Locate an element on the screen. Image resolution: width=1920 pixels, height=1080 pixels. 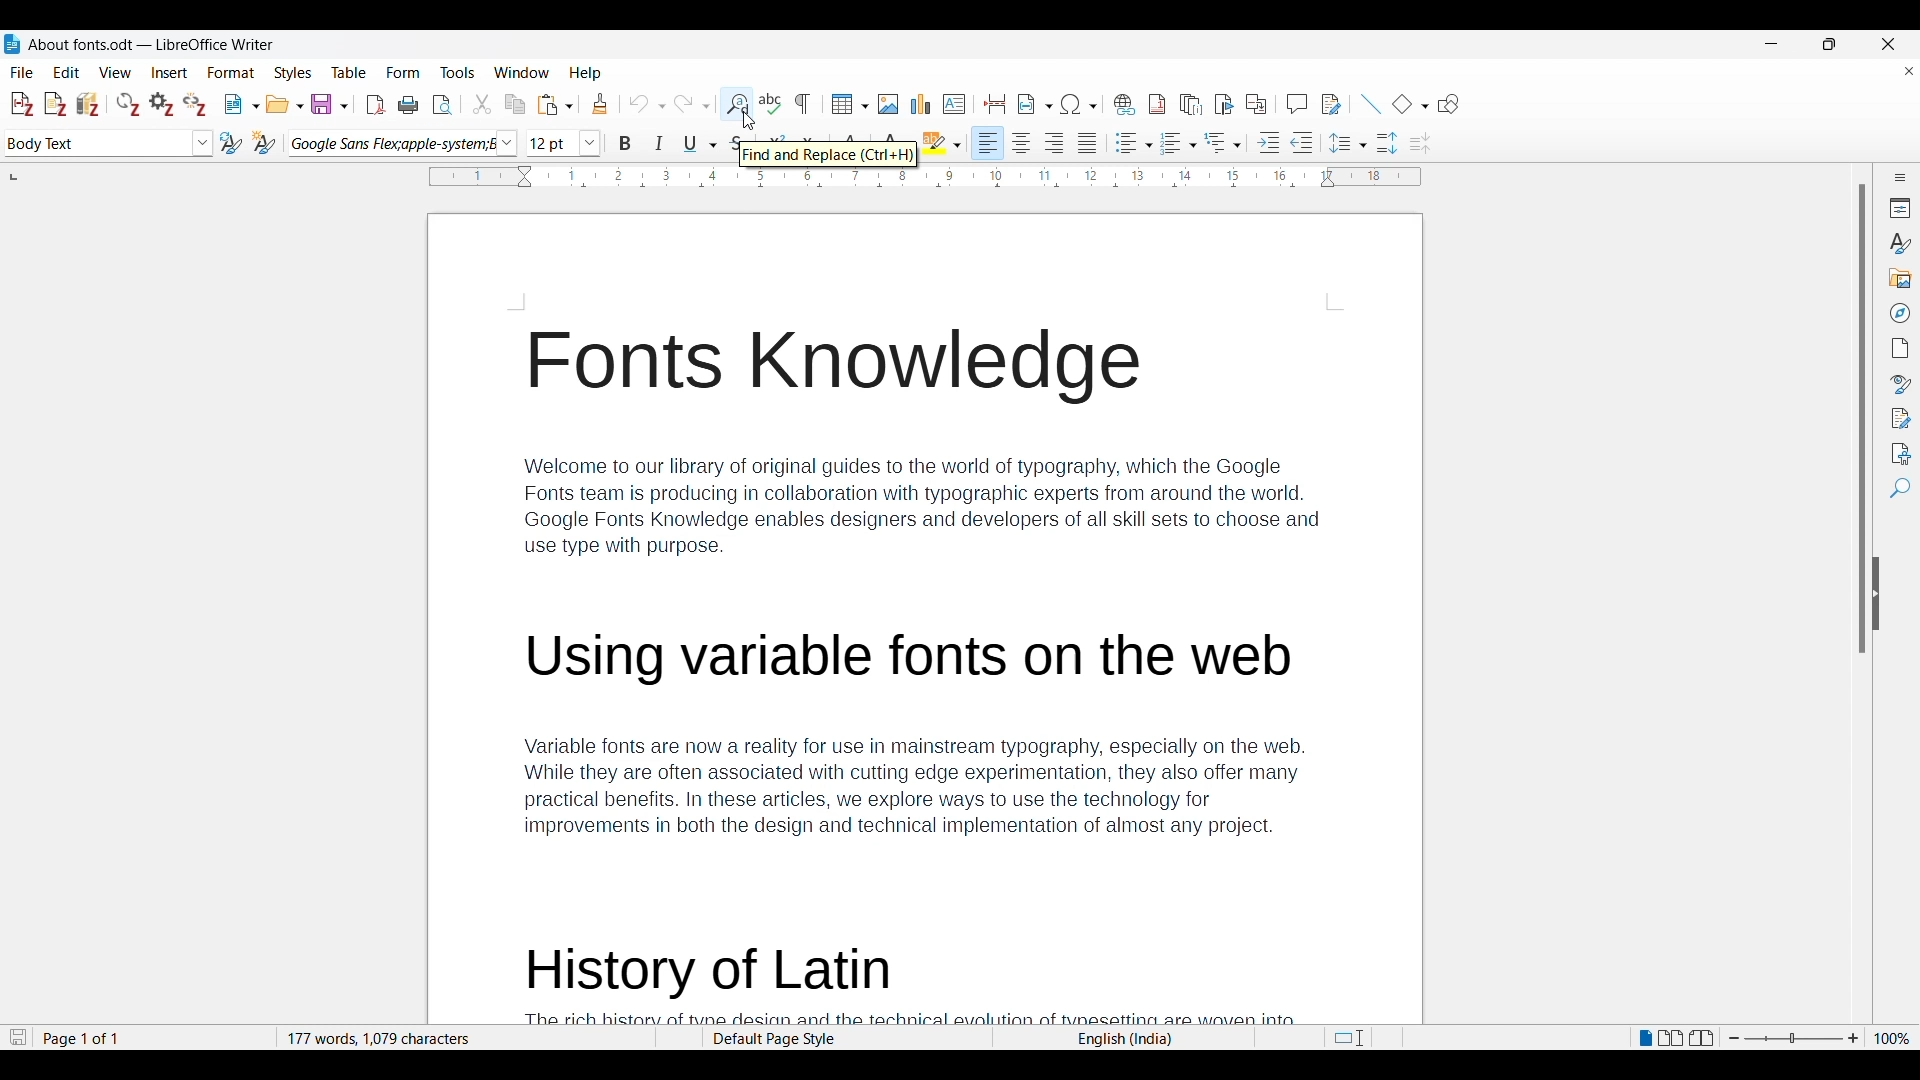
Export directly as PDF is located at coordinates (376, 105).